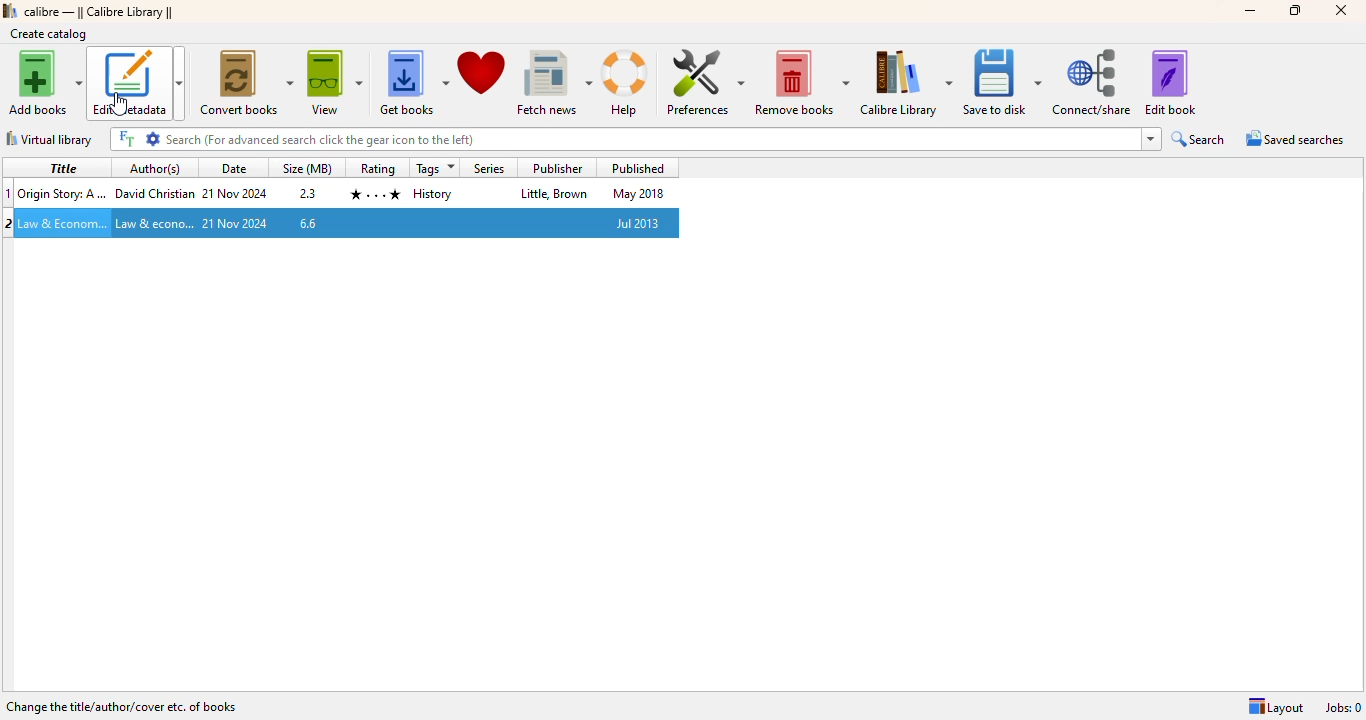 The image size is (1366, 720). I want to click on Layout, so click(1275, 707).